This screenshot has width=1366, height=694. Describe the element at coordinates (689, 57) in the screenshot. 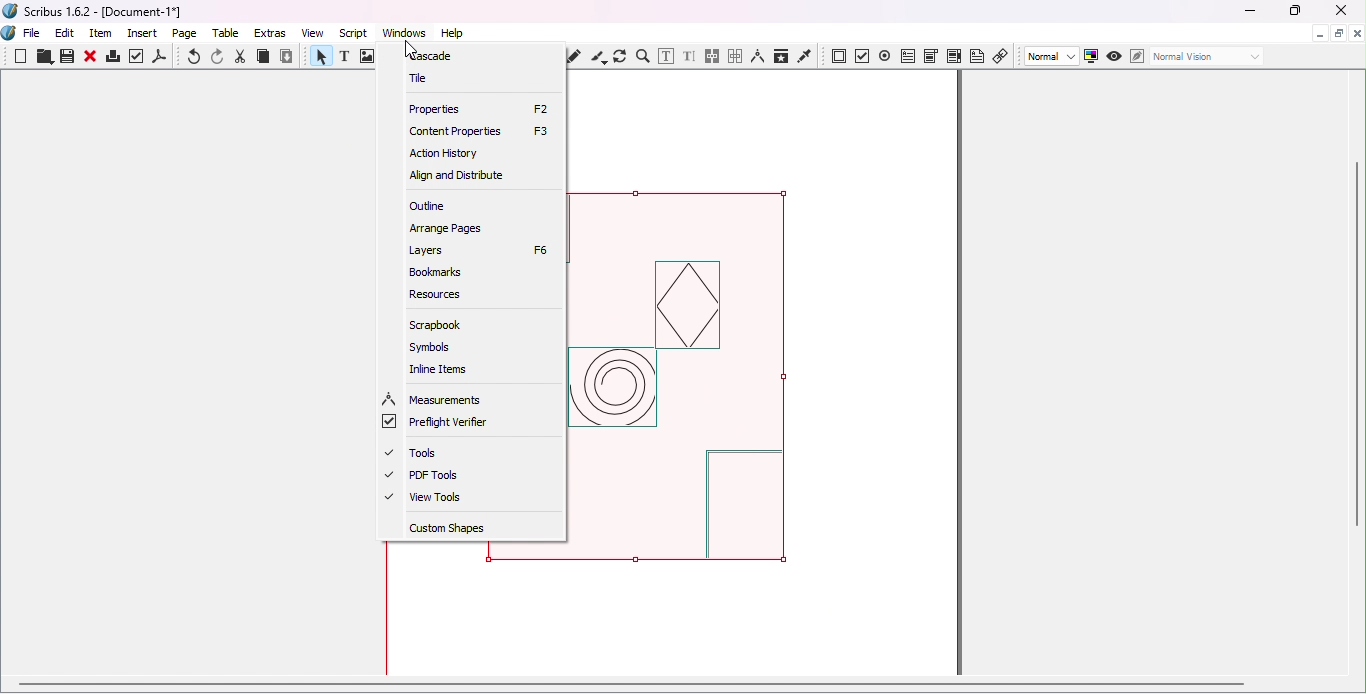

I see `Edit text with story editor` at that location.